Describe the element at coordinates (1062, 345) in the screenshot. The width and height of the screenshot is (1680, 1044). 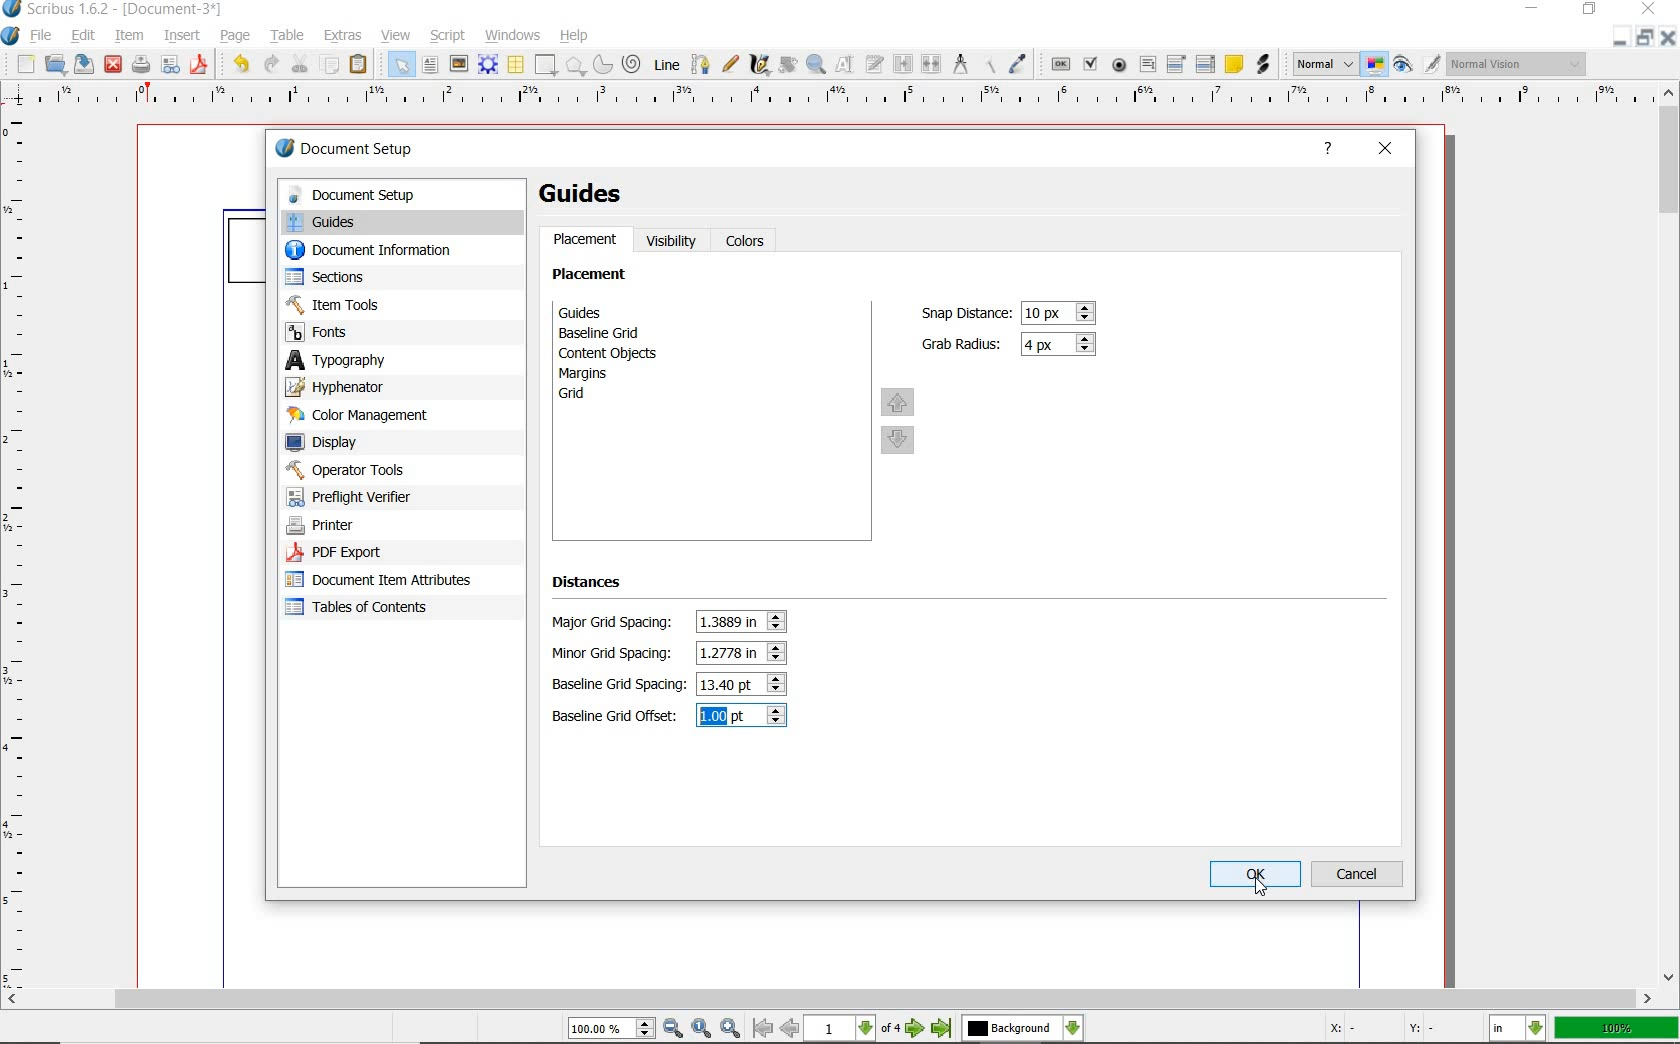
I see `grab radius` at that location.